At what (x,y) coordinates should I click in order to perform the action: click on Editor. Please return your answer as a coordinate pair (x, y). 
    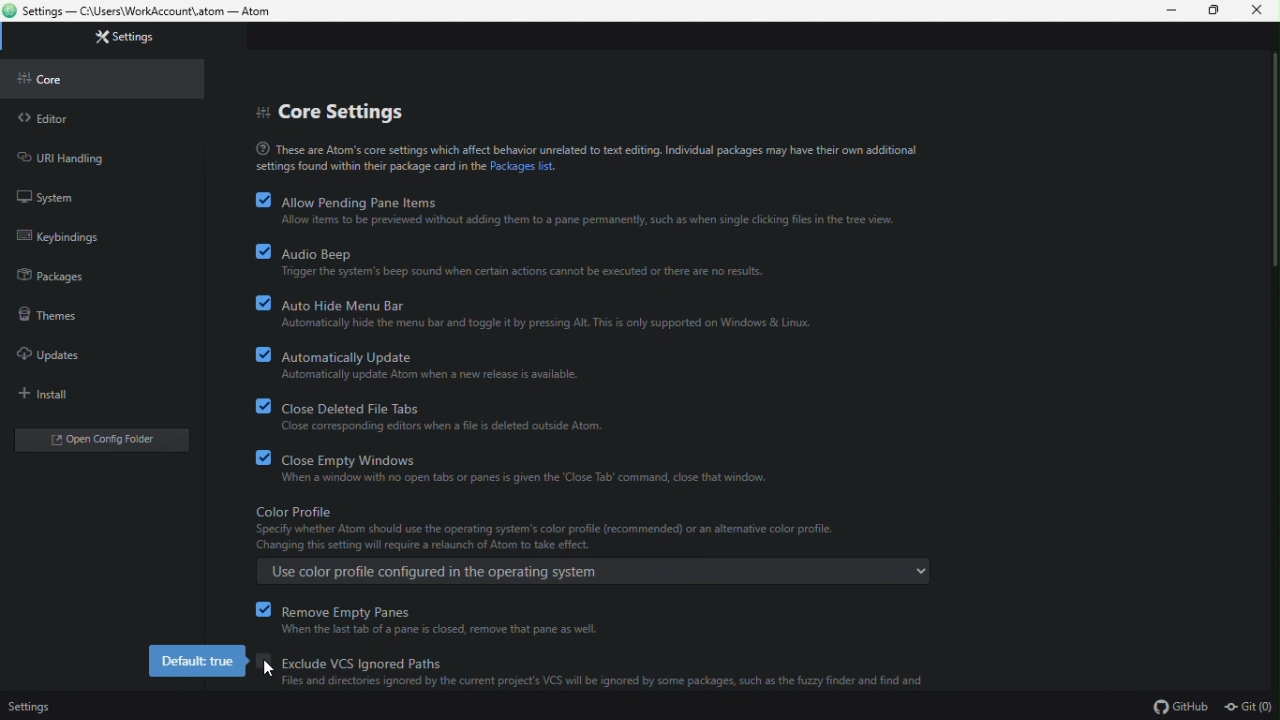
    Looking at the image, I should click on (102, 117).